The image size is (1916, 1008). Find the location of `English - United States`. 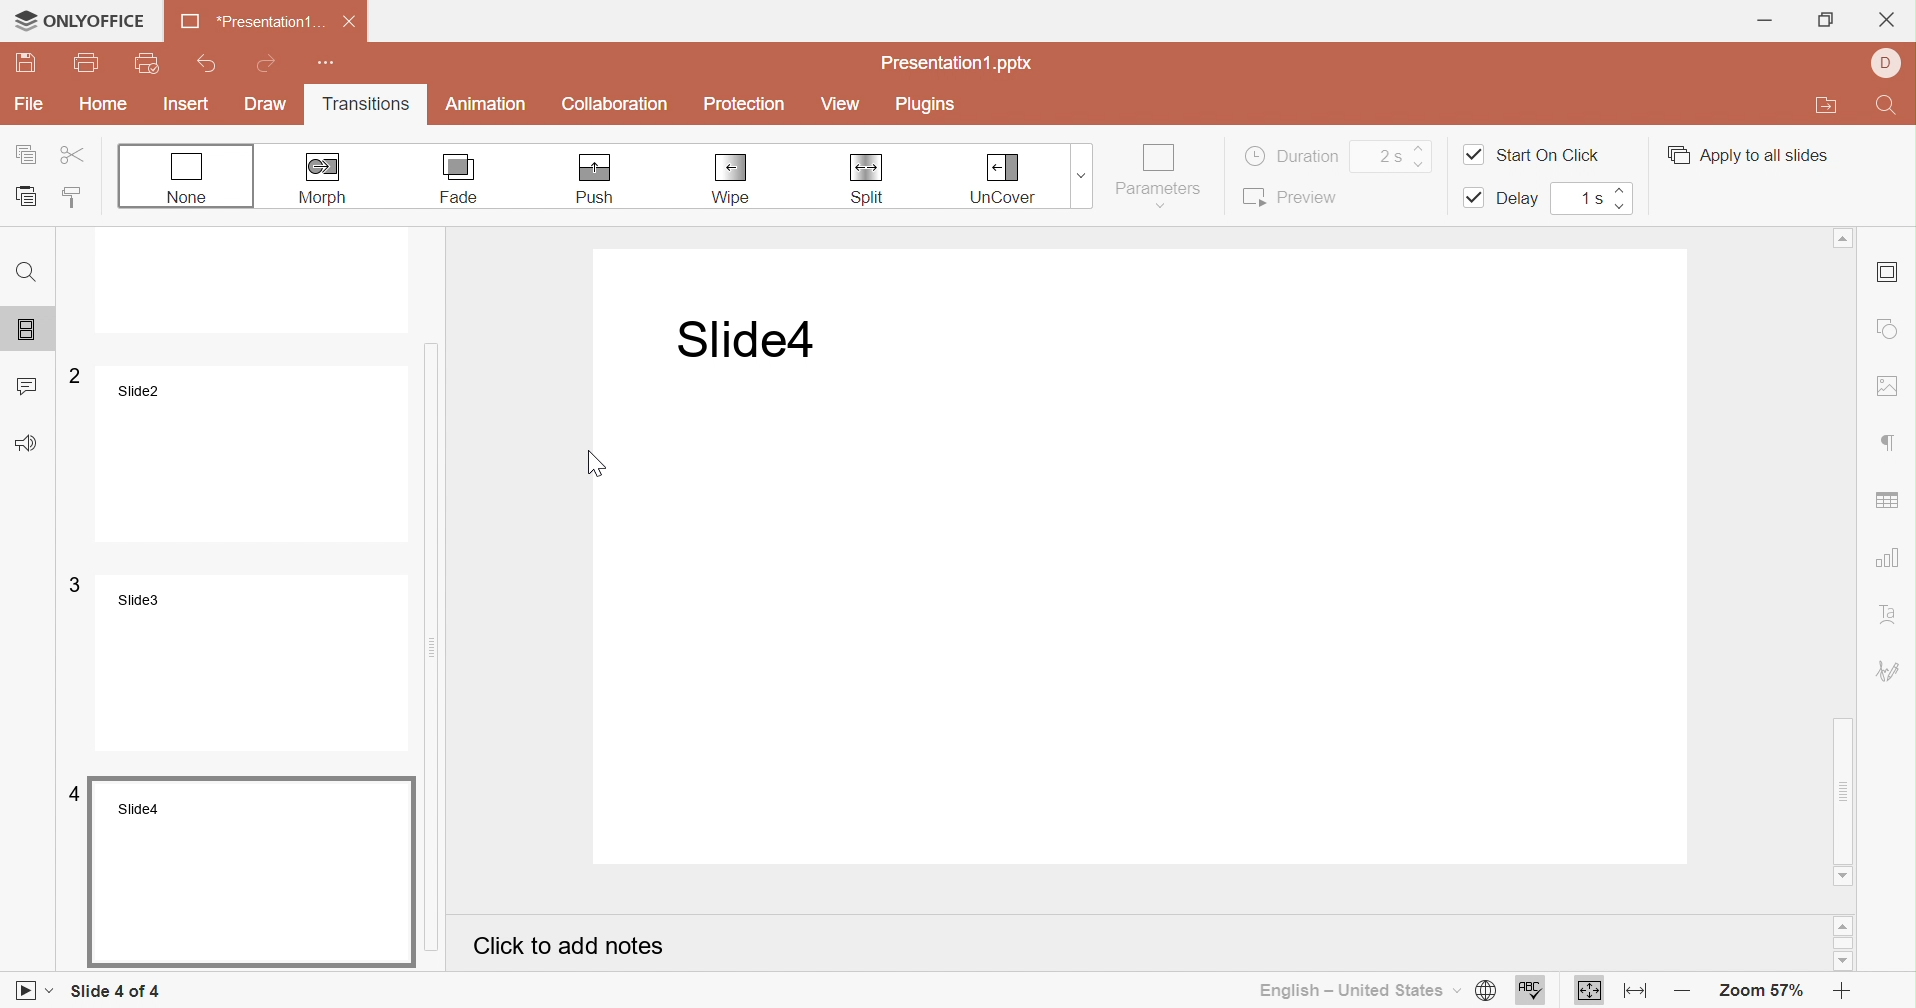

English - United States is located at coordinates (1361, 992).